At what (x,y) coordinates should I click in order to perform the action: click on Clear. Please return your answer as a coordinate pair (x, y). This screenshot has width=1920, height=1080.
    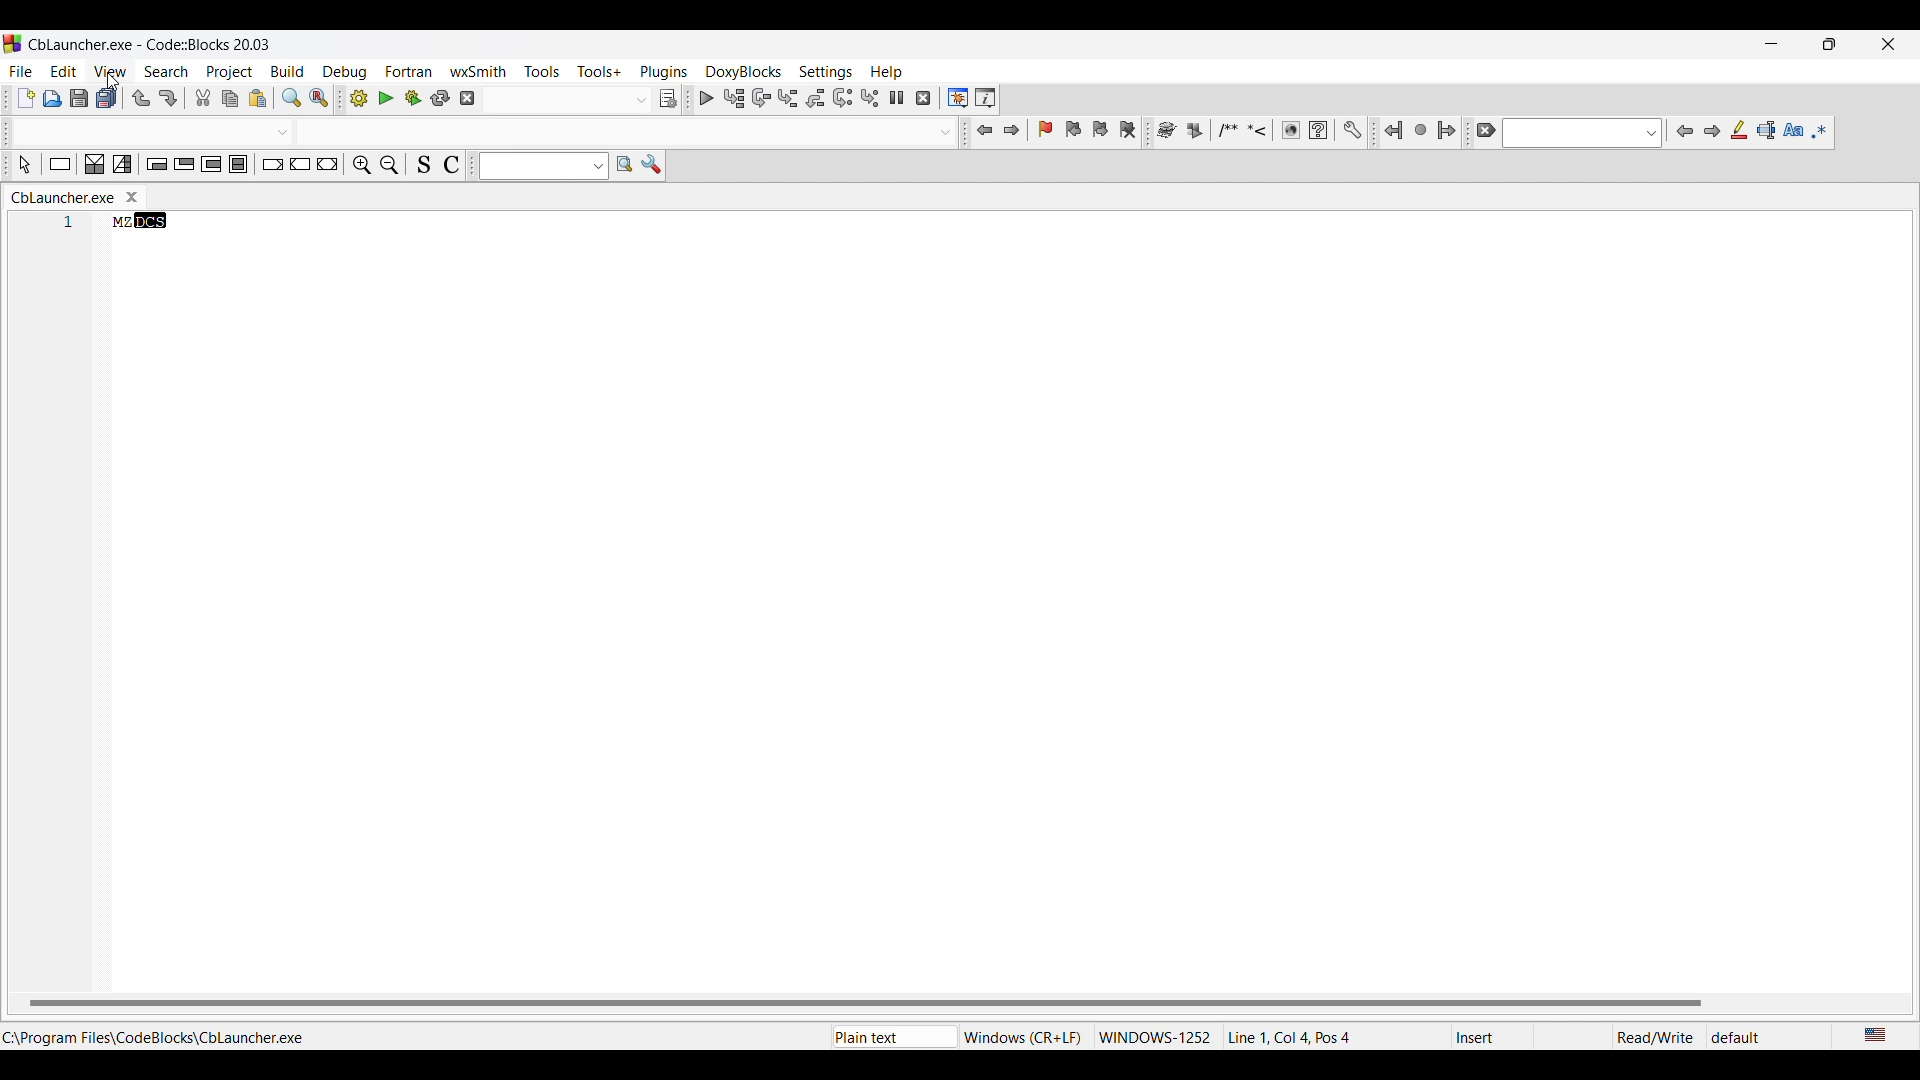
    Looking at the image, I should click on (1486, 130).